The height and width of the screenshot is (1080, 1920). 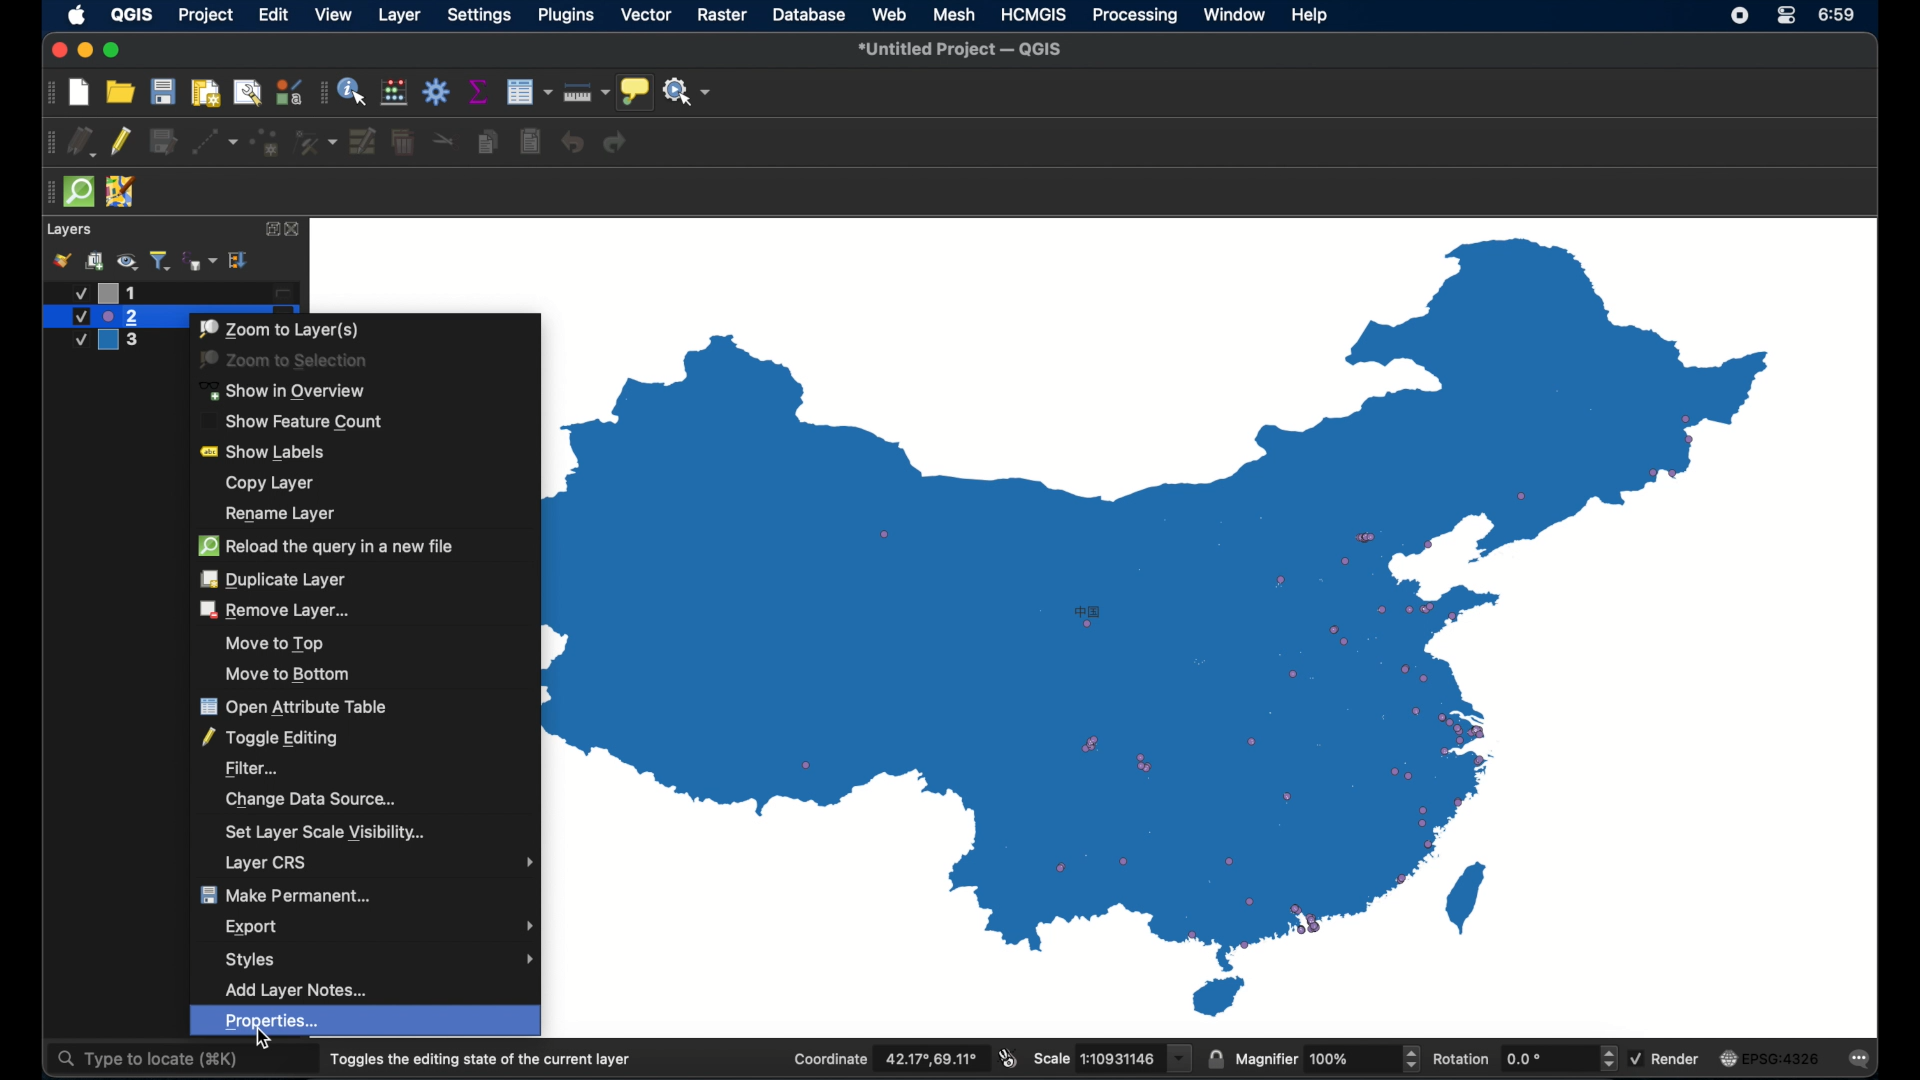 I want to click on layer  3, so click(x=117, y=342).